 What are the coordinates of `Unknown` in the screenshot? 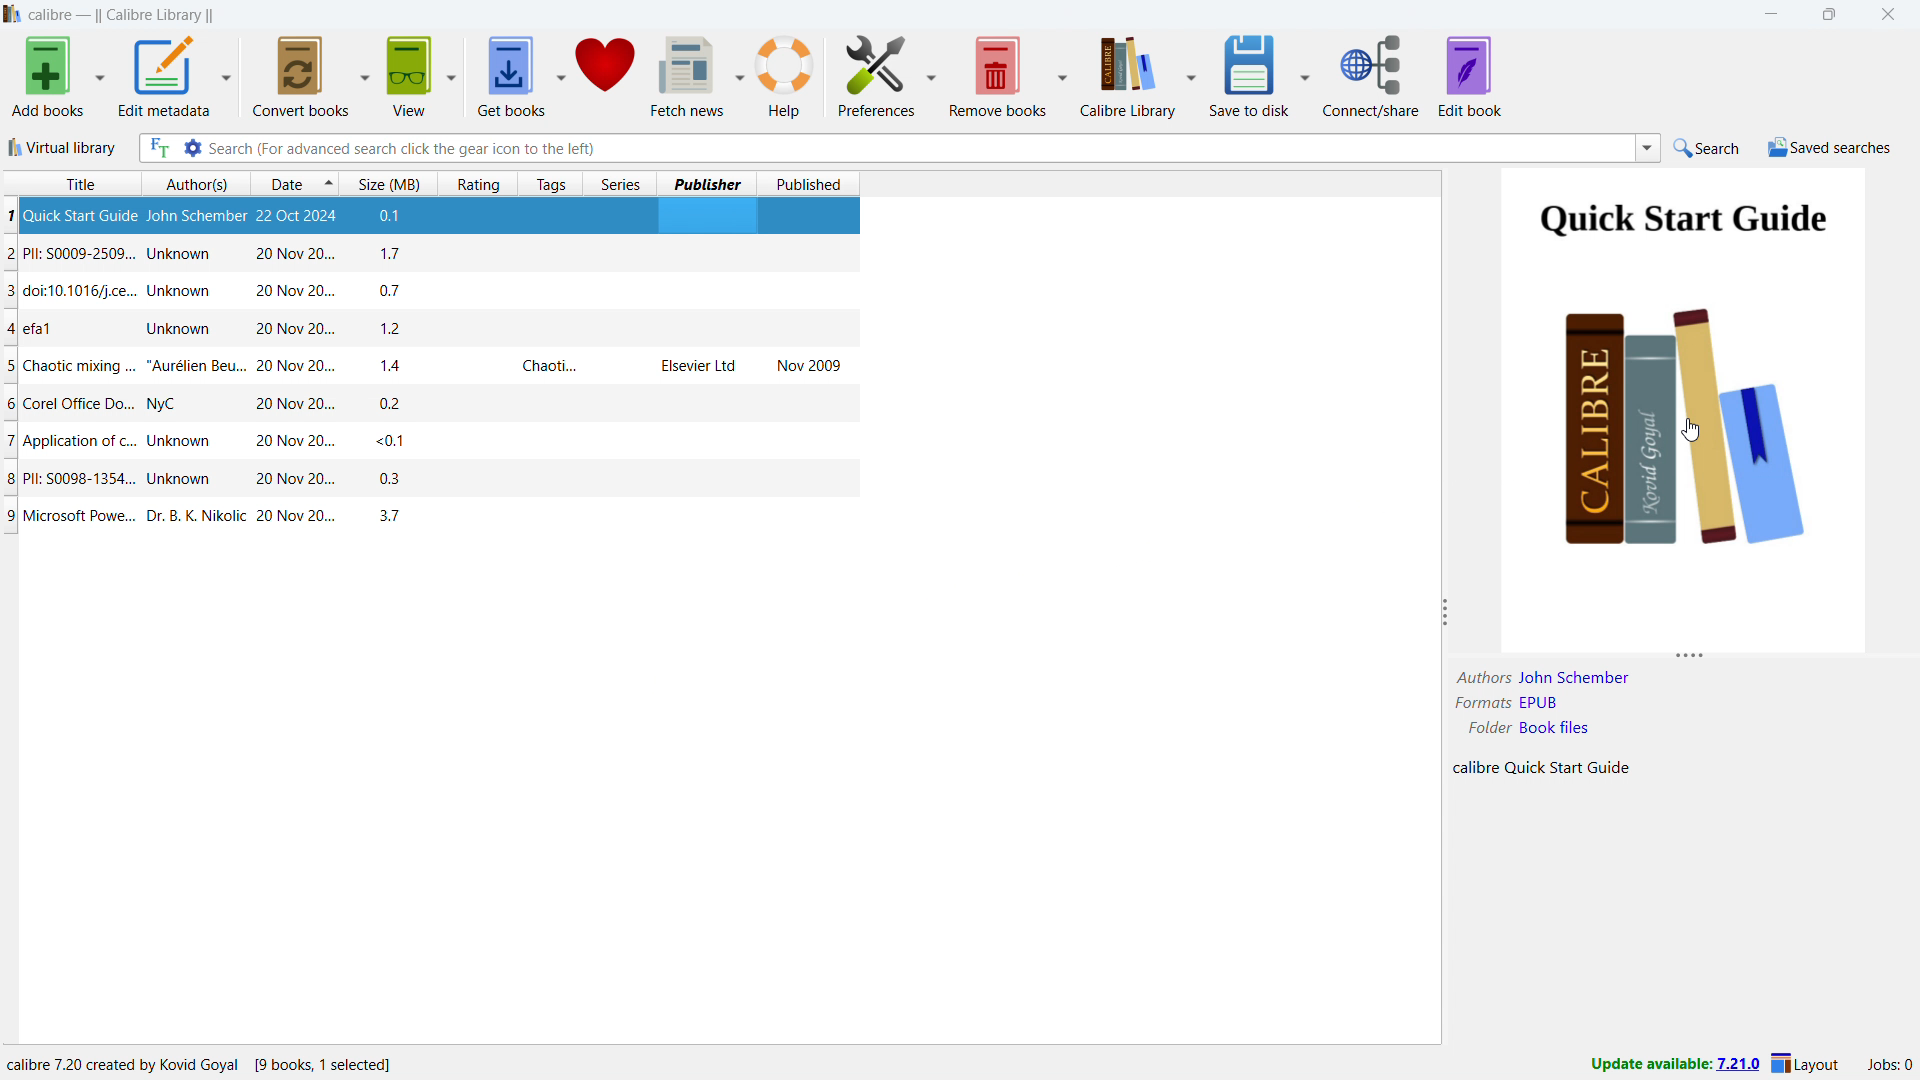 It's located at (184, 255).